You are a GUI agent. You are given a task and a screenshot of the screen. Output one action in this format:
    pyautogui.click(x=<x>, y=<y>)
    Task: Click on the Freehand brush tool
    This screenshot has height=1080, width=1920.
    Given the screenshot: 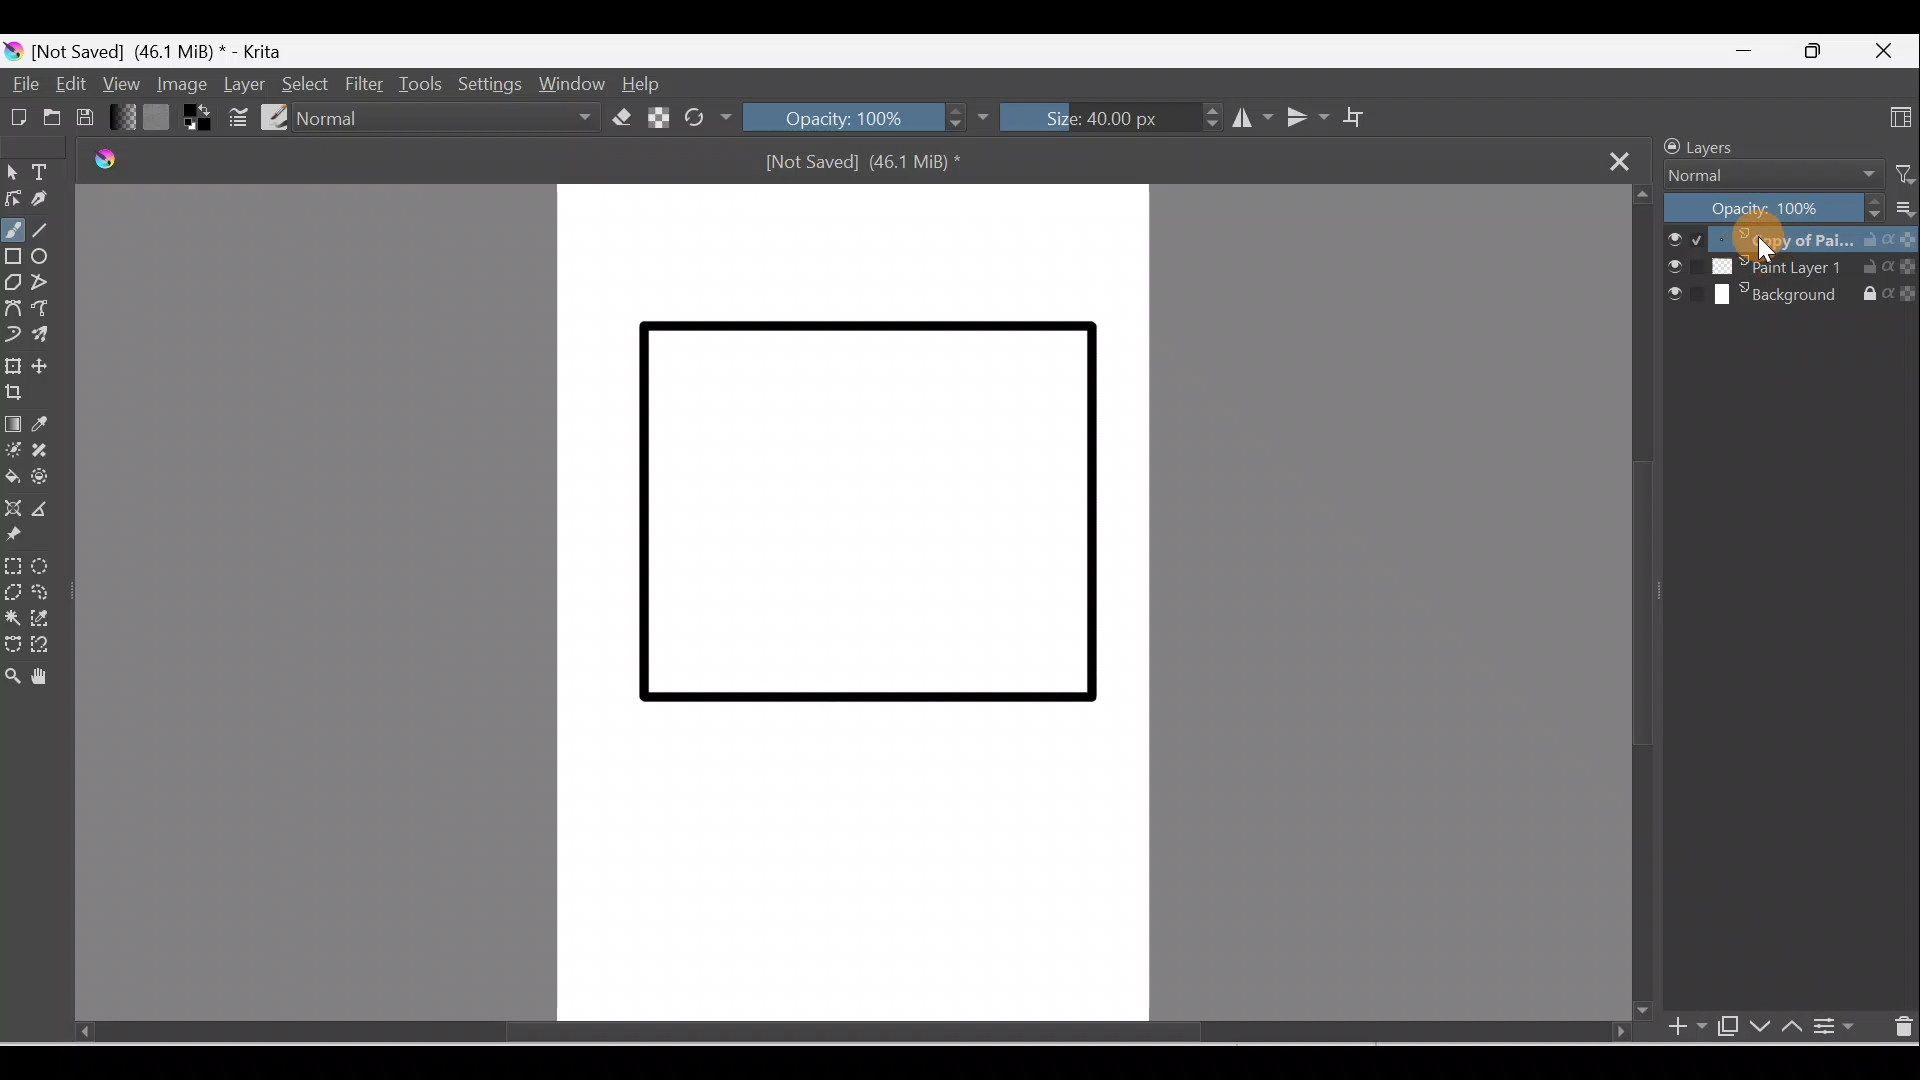 What is the action you would take?
    pyautogui.click(x=14, y=231)
    